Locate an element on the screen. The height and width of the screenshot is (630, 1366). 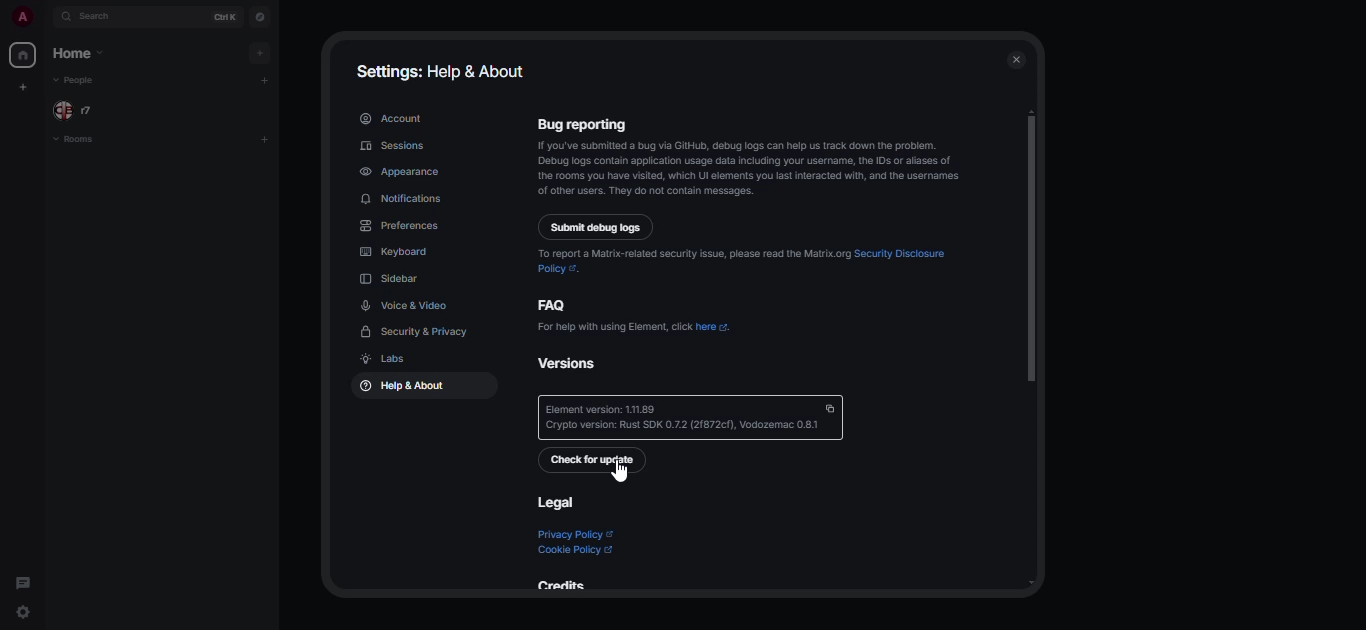
preferences is located at coordinates (398, 226).